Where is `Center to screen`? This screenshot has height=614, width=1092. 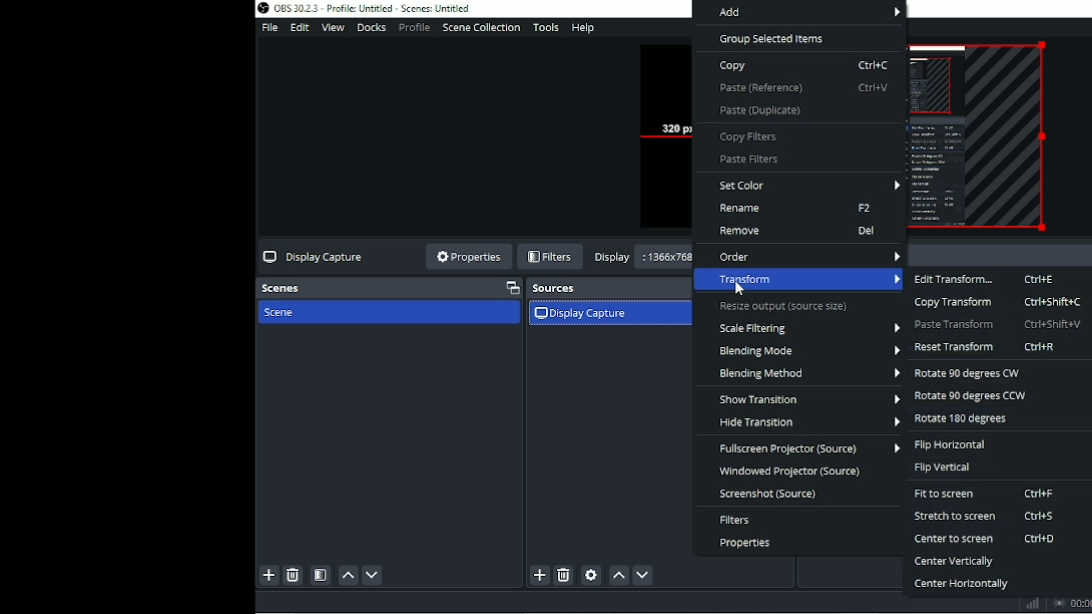 Center to screen is located at coordinates (987, 538).